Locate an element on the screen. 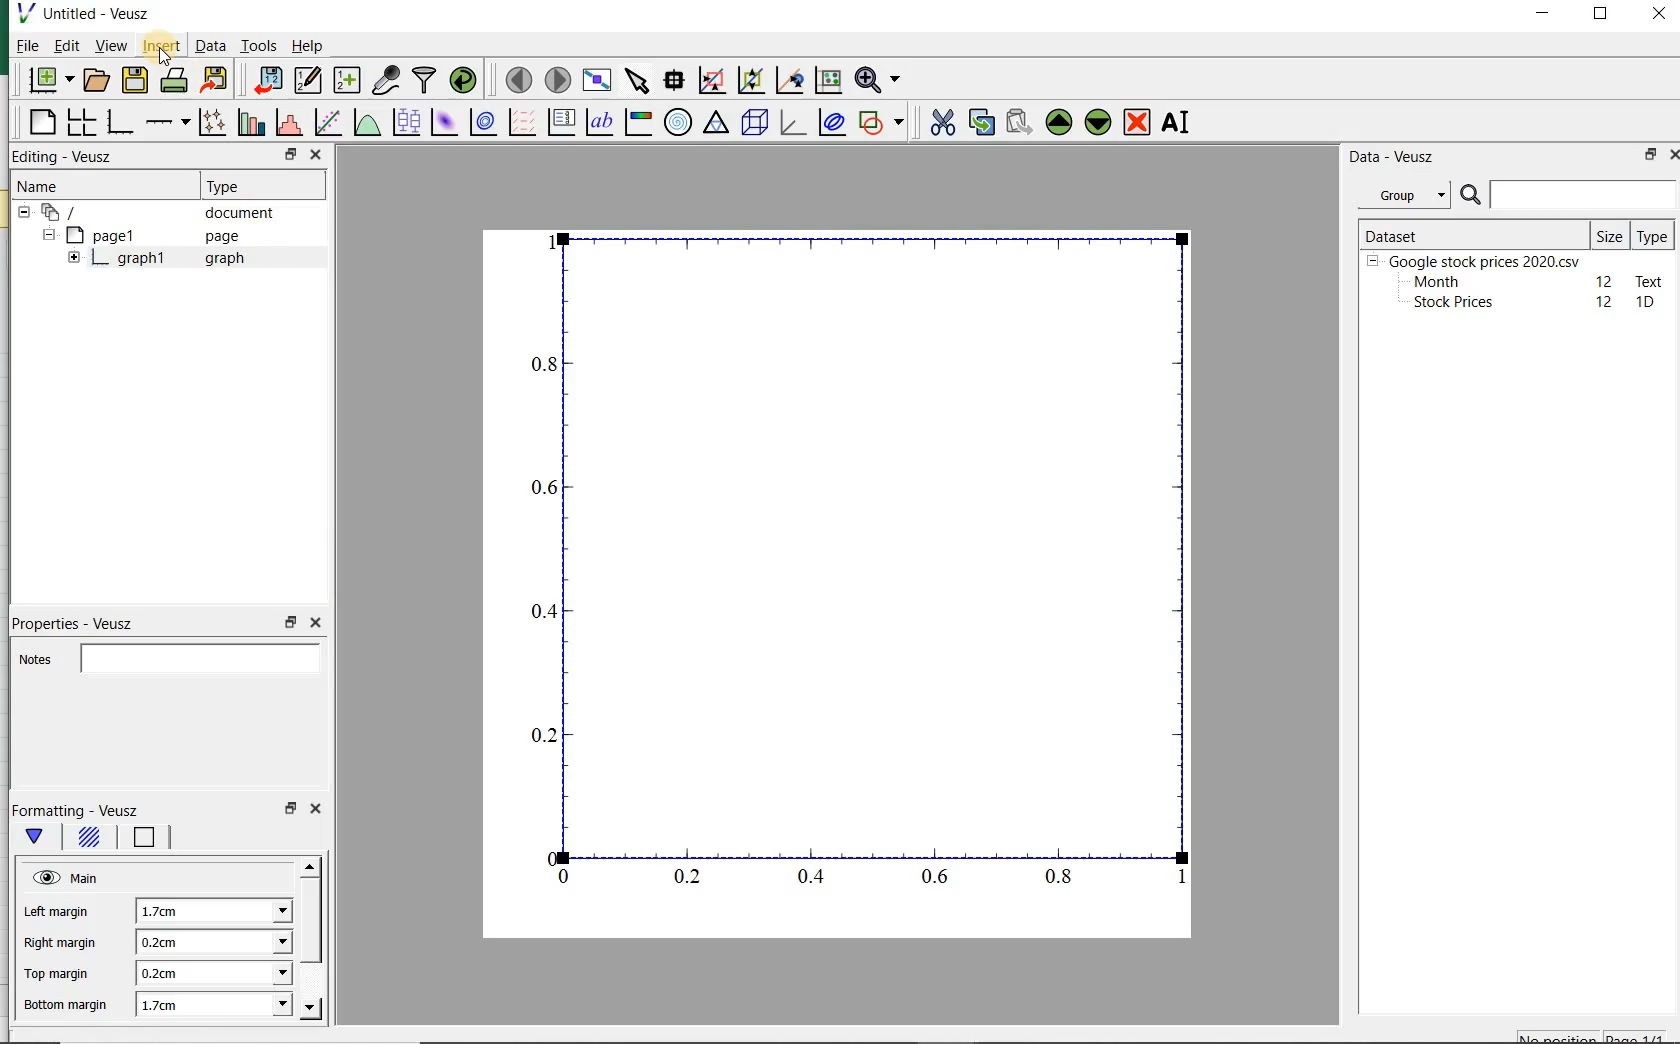 The height and width of the screenshot is (1044, 1680). minimize is located at coordinates (1544, 15).